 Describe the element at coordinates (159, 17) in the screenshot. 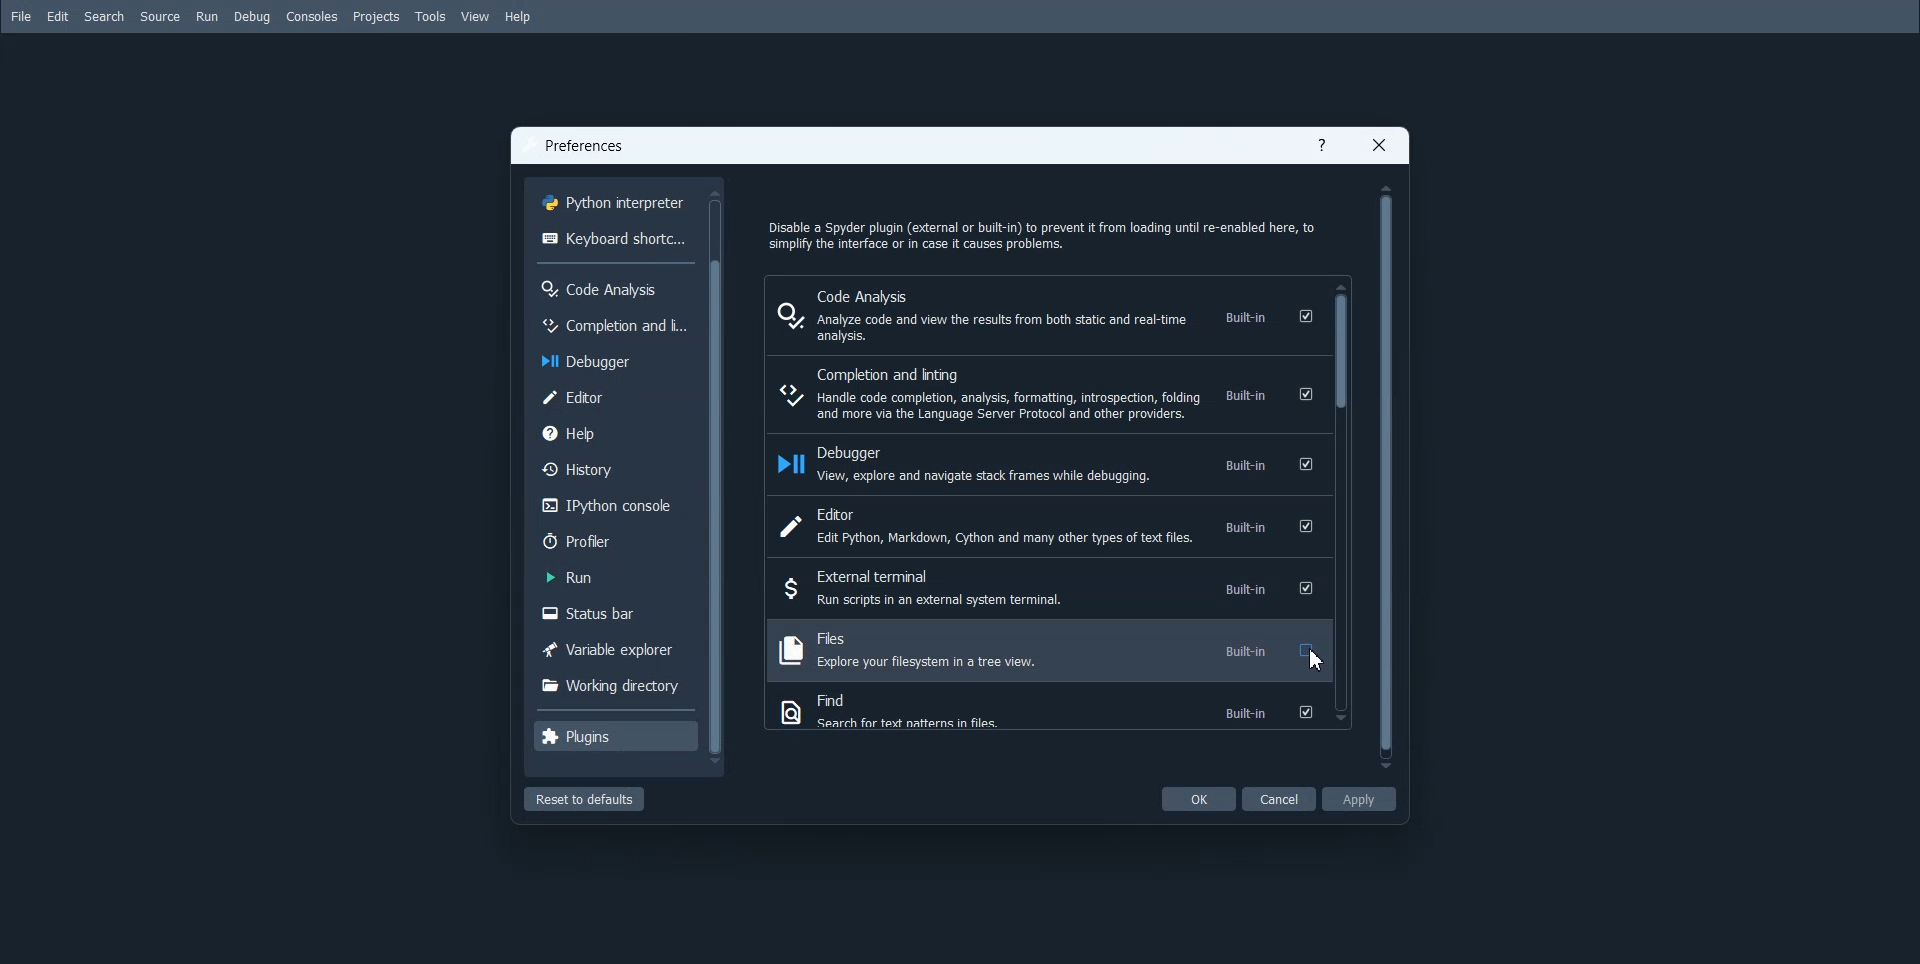

I see `Source` at that location.